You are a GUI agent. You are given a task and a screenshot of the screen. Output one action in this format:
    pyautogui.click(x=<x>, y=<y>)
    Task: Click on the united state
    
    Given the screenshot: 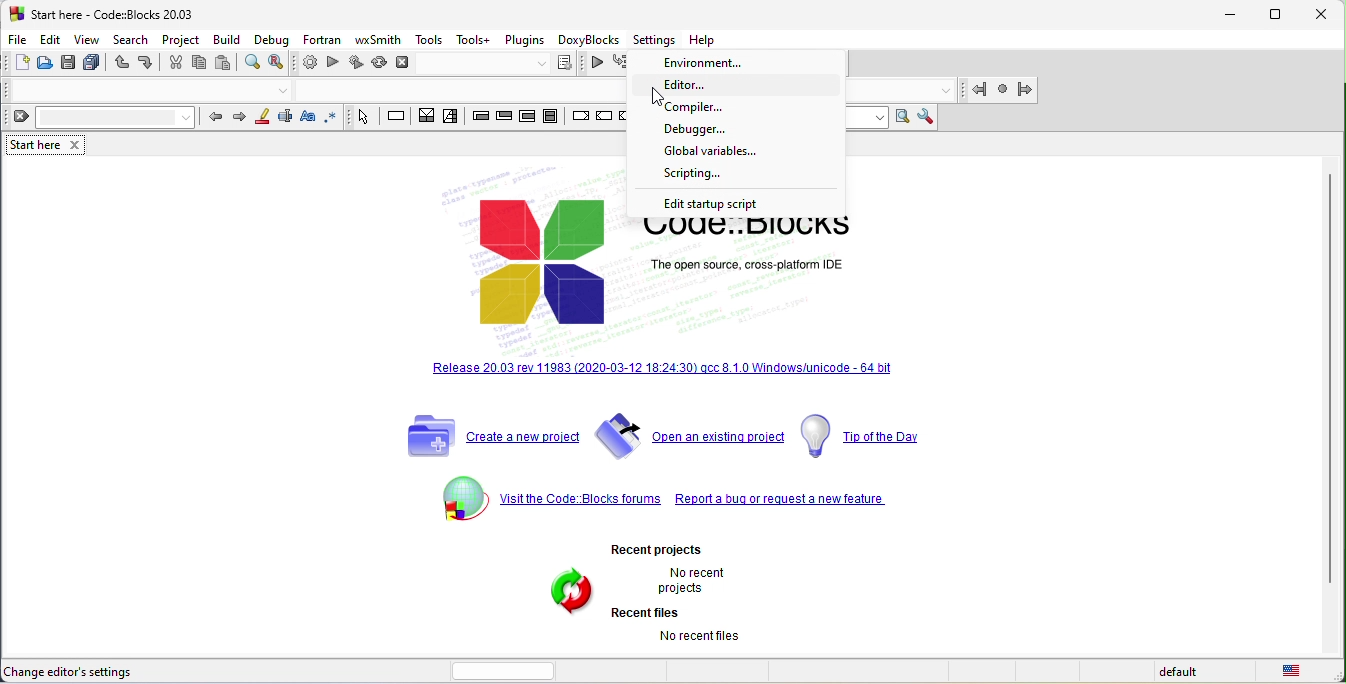 What is the action you would take?
    pyautogui.click(x=1290, y=673)
    